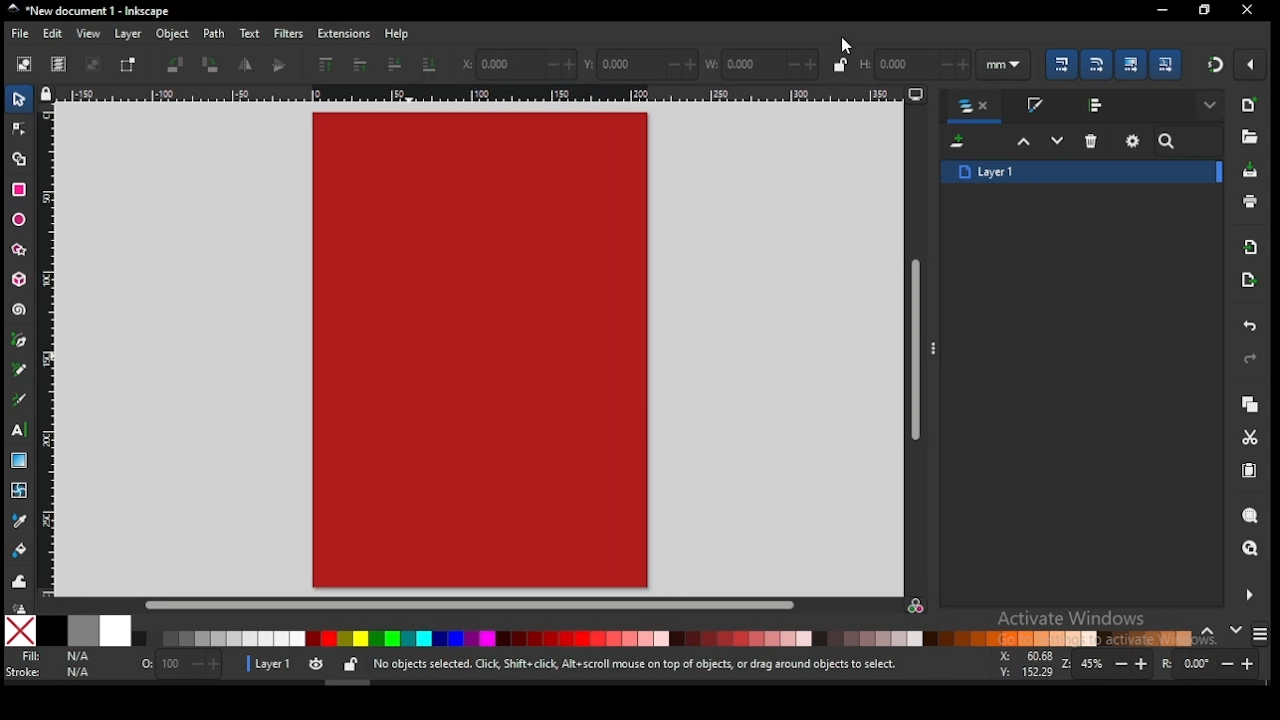 The width and height of the screenshot is (1280, 720). I want to click on lower to bottom, so click(431, 66).